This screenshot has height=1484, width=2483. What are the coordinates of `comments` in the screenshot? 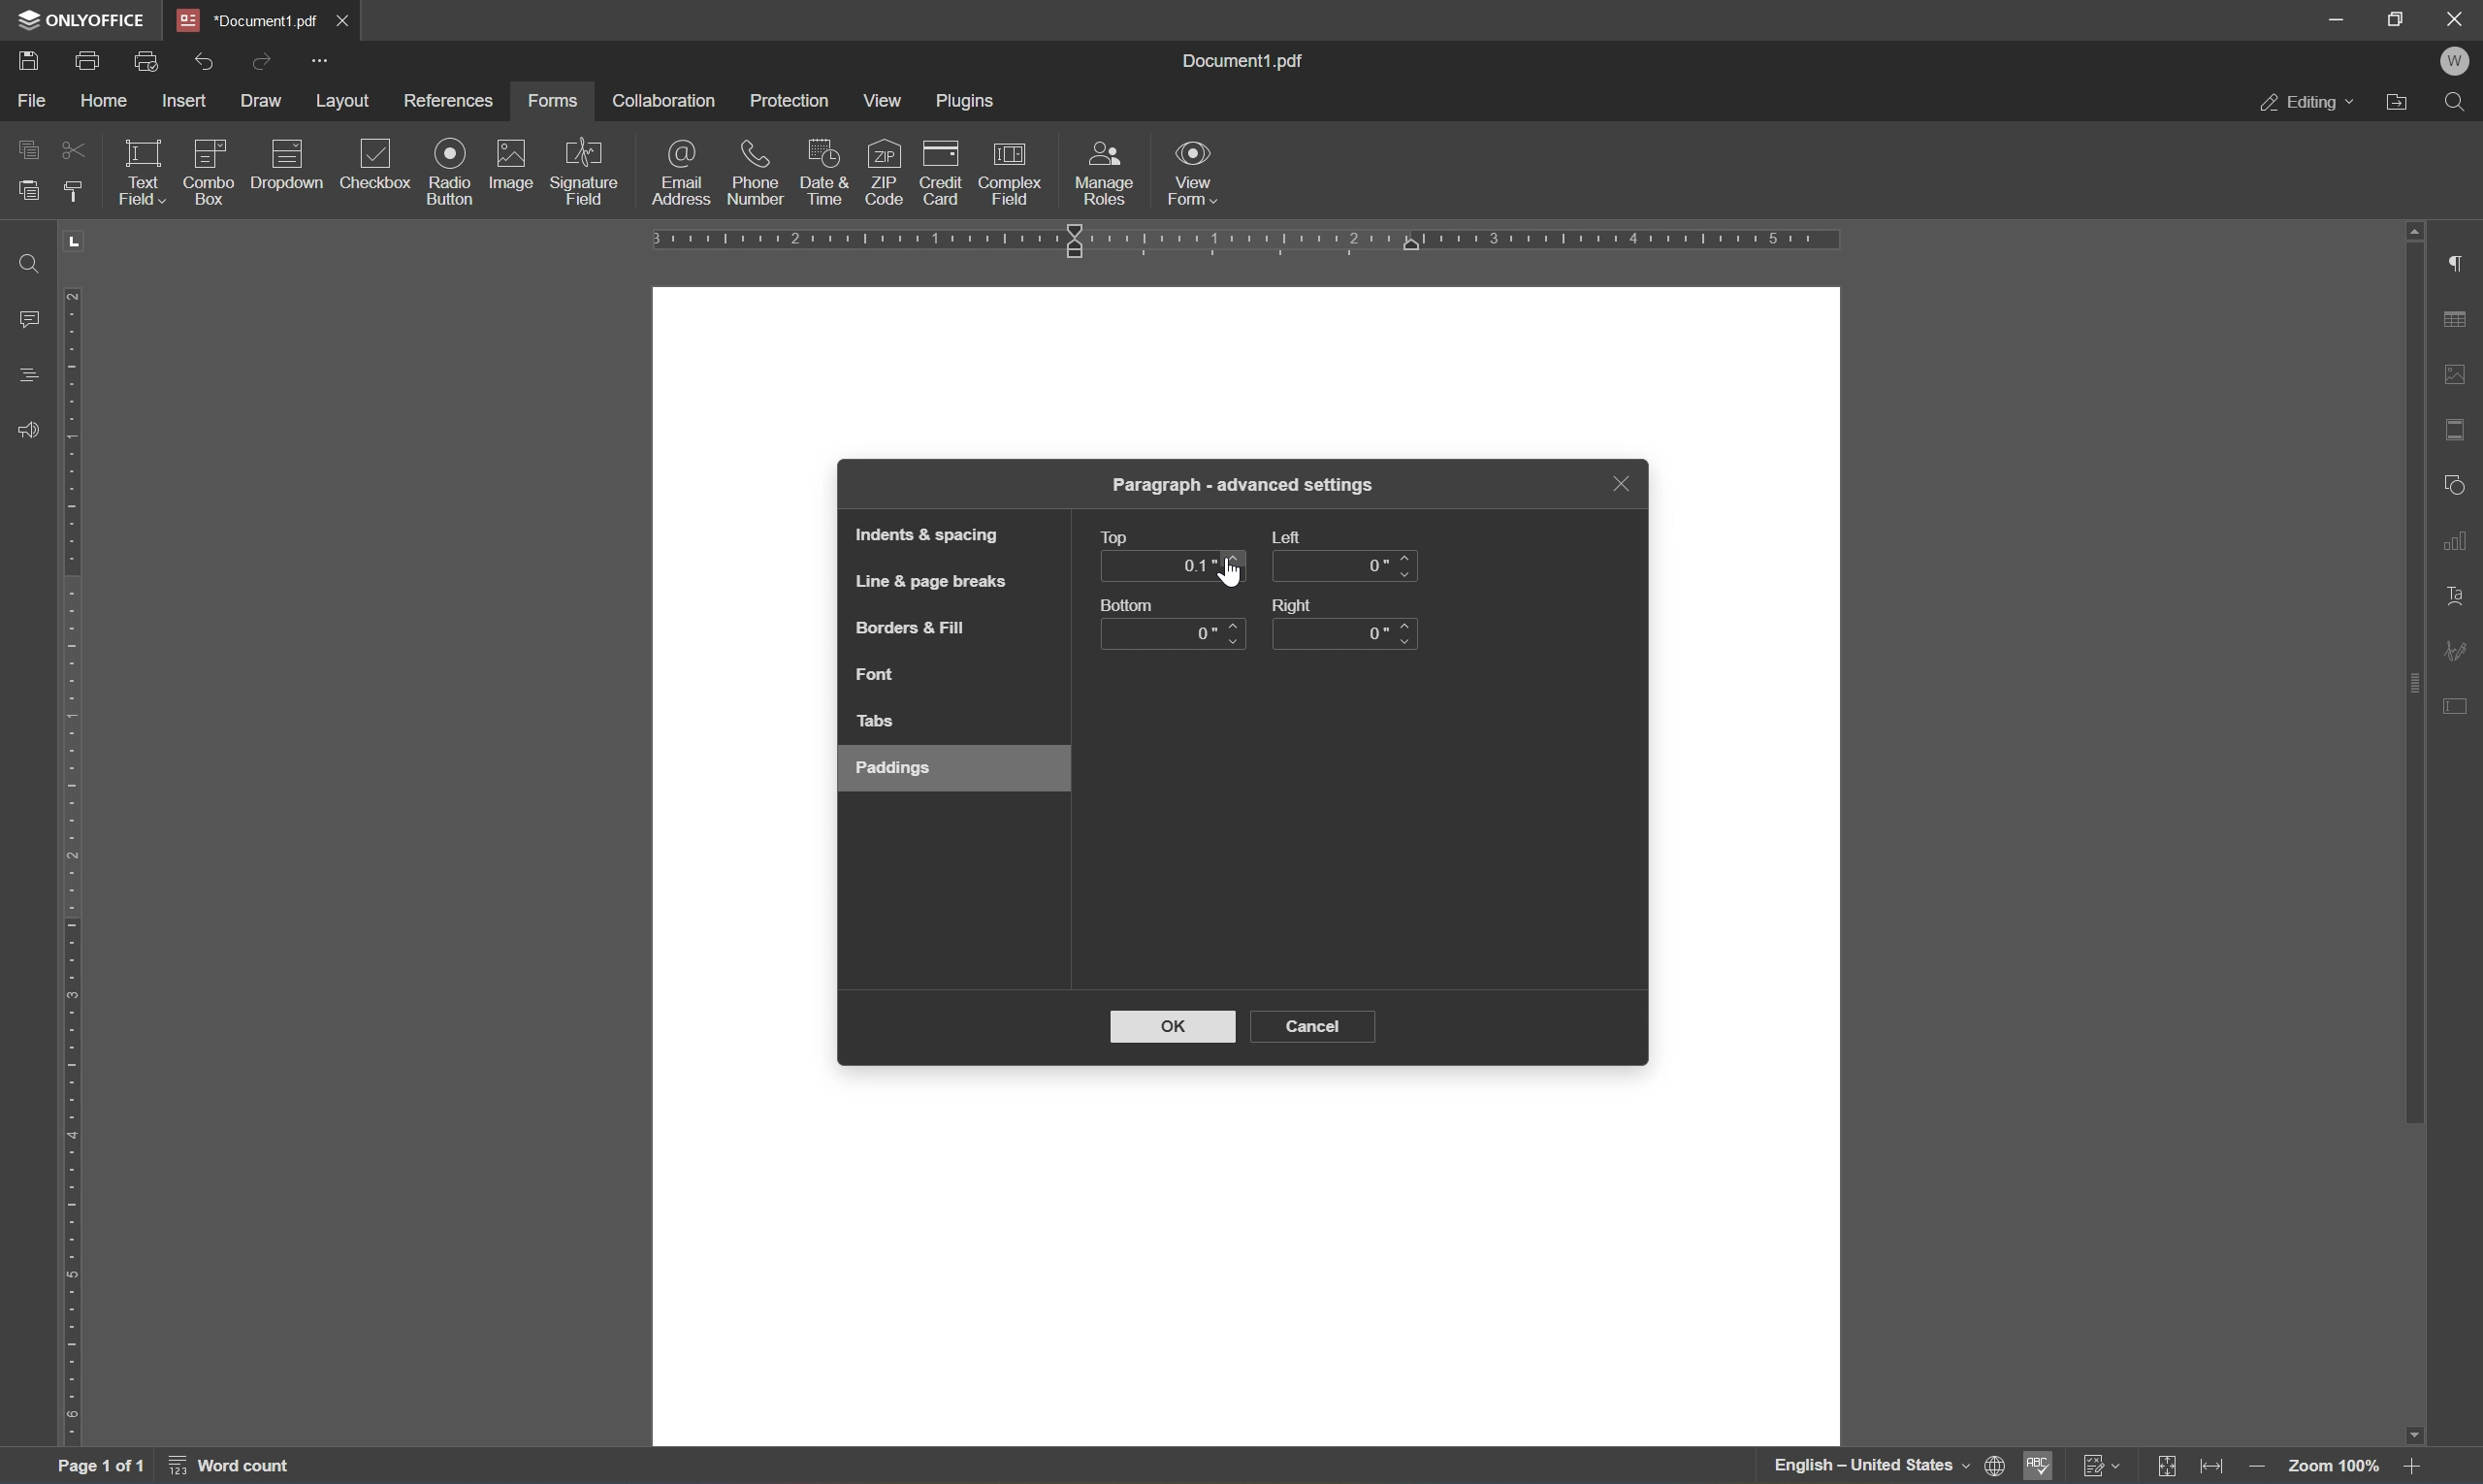 It's located at (27, 317).